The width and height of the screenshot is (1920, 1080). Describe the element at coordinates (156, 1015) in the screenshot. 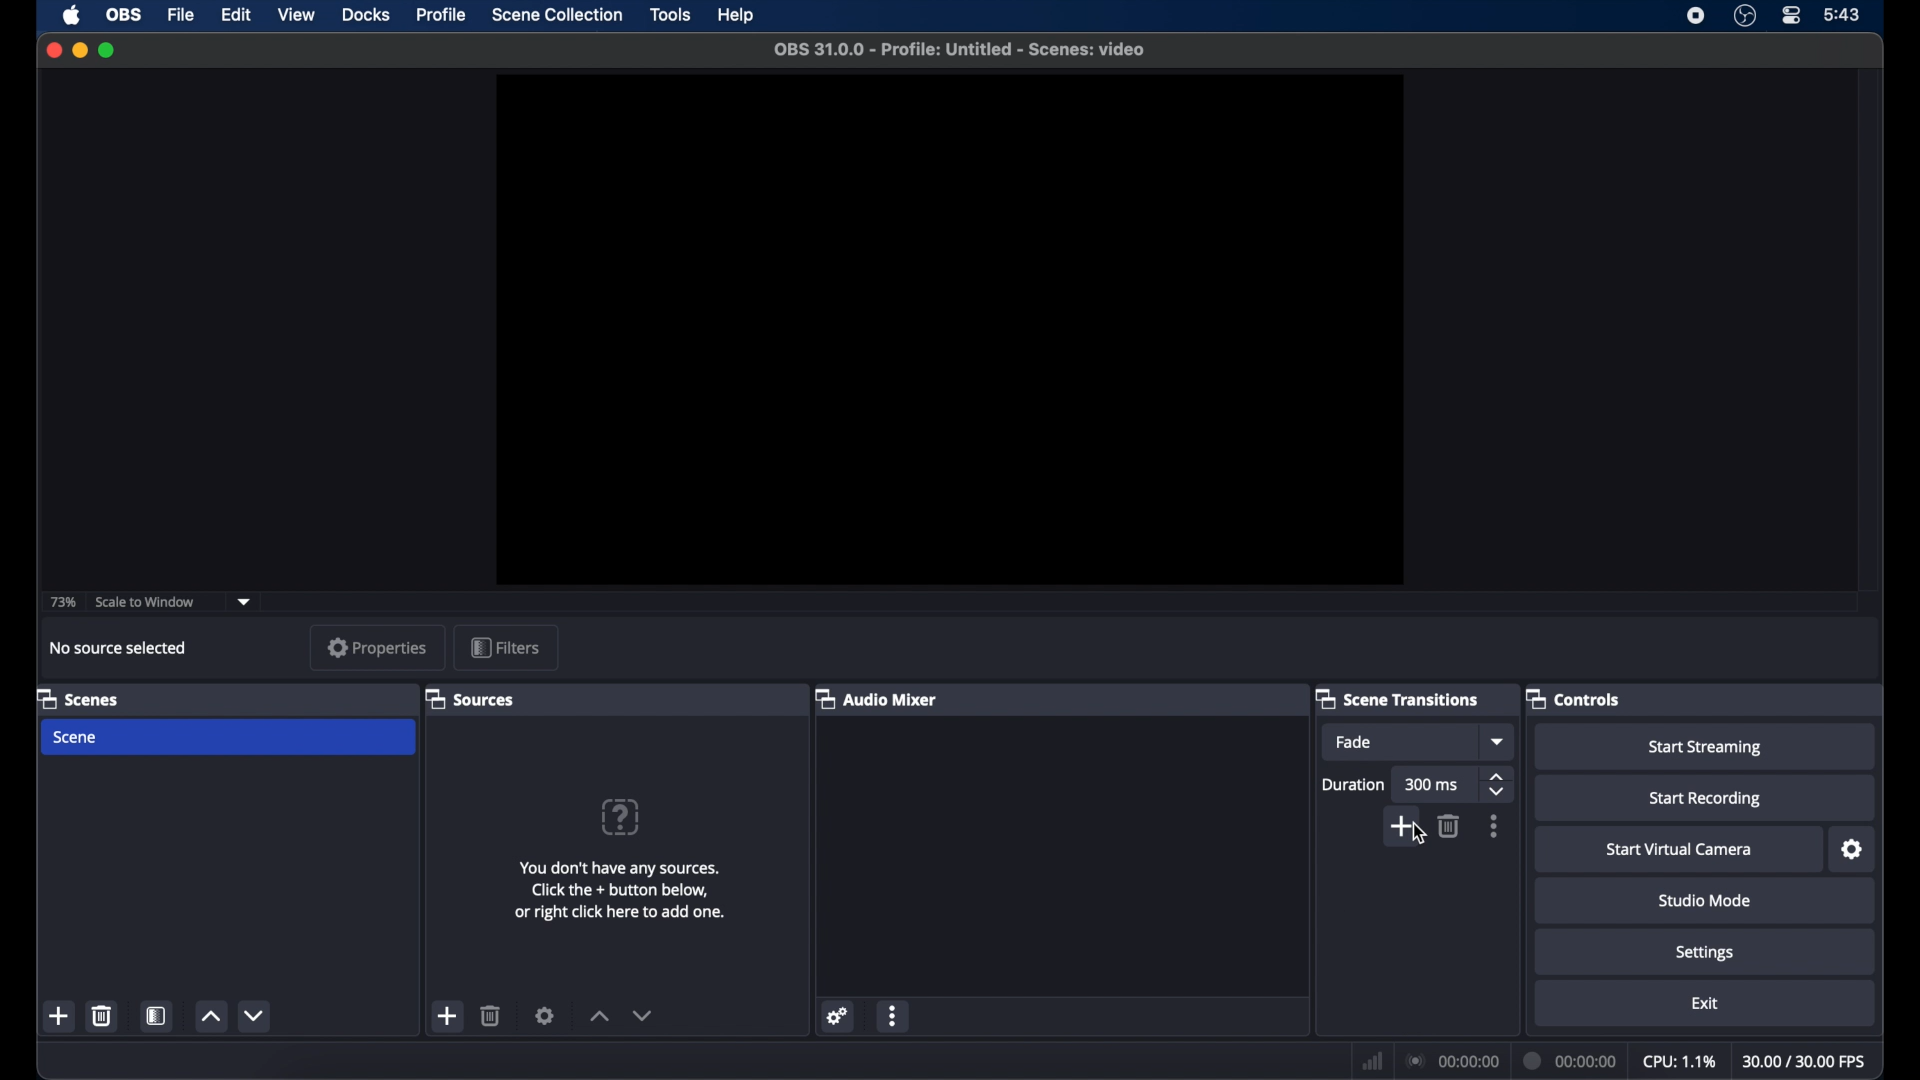

I see `scene filters` at that location.